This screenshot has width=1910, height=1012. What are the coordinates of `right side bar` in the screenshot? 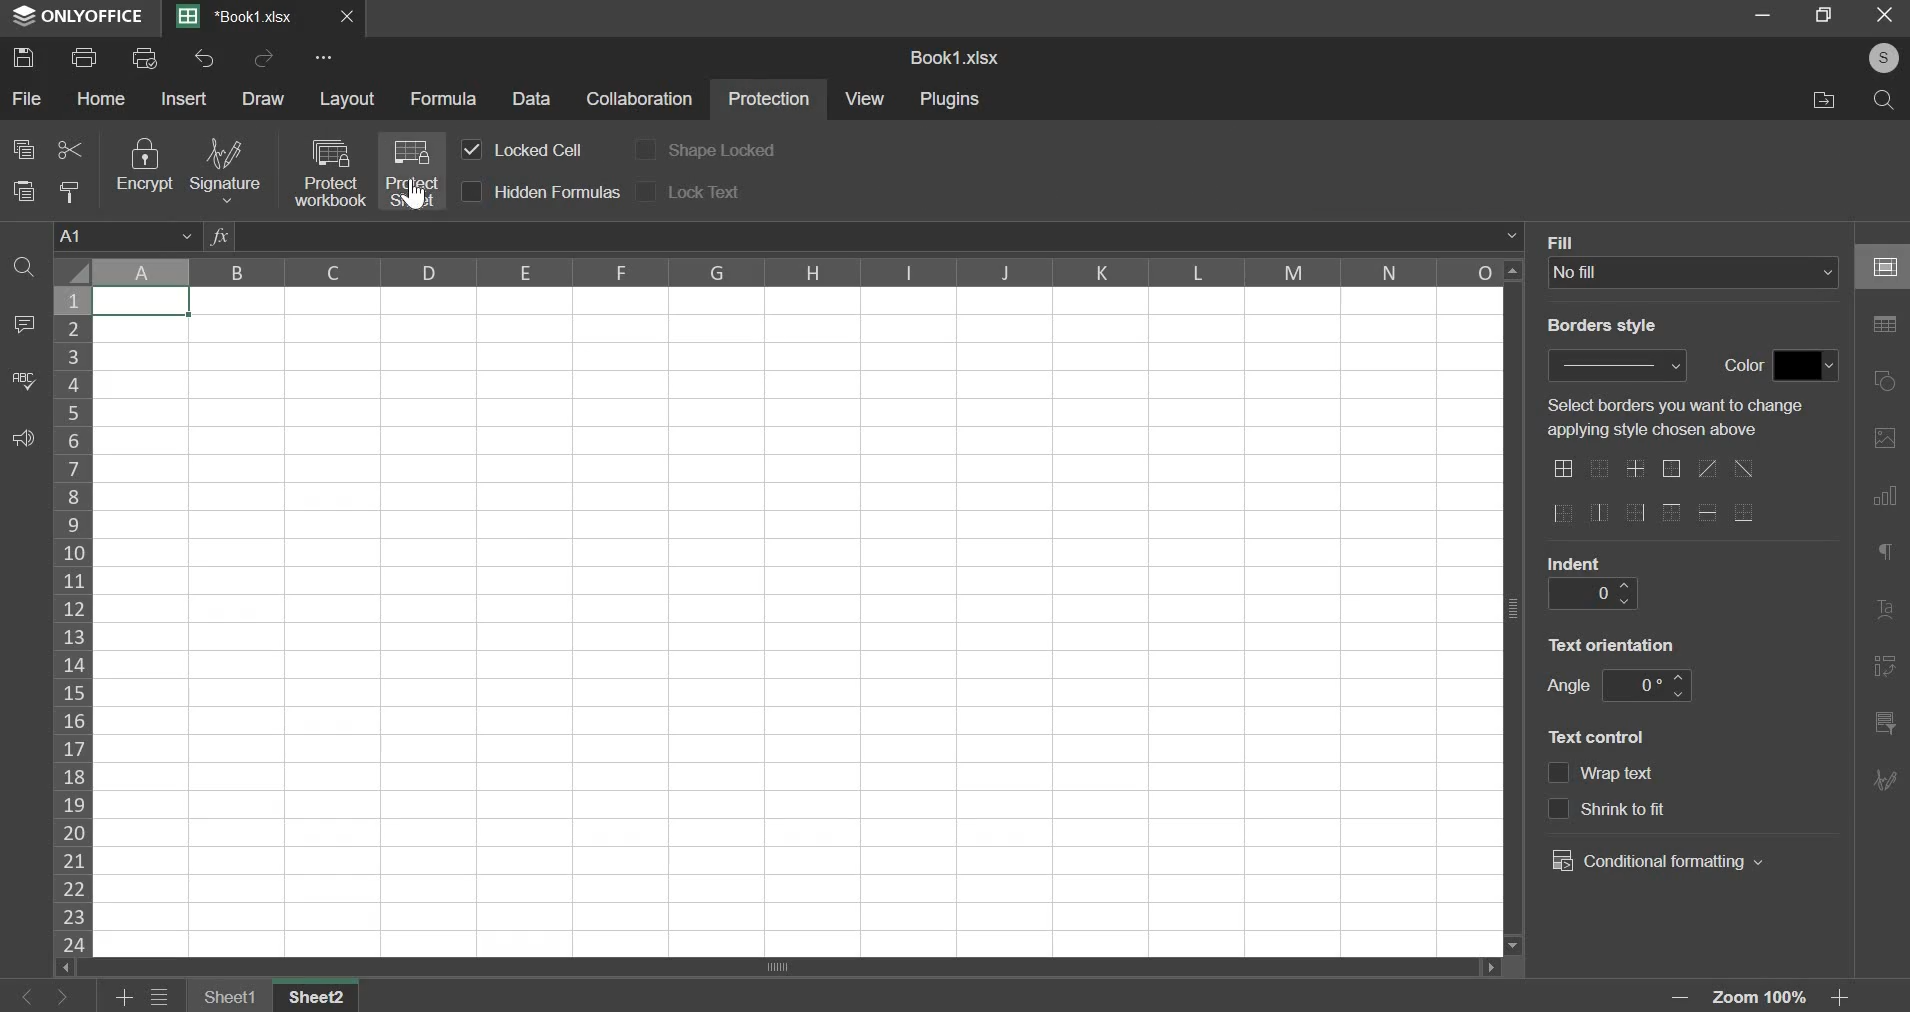 It's located at (1885, 437).